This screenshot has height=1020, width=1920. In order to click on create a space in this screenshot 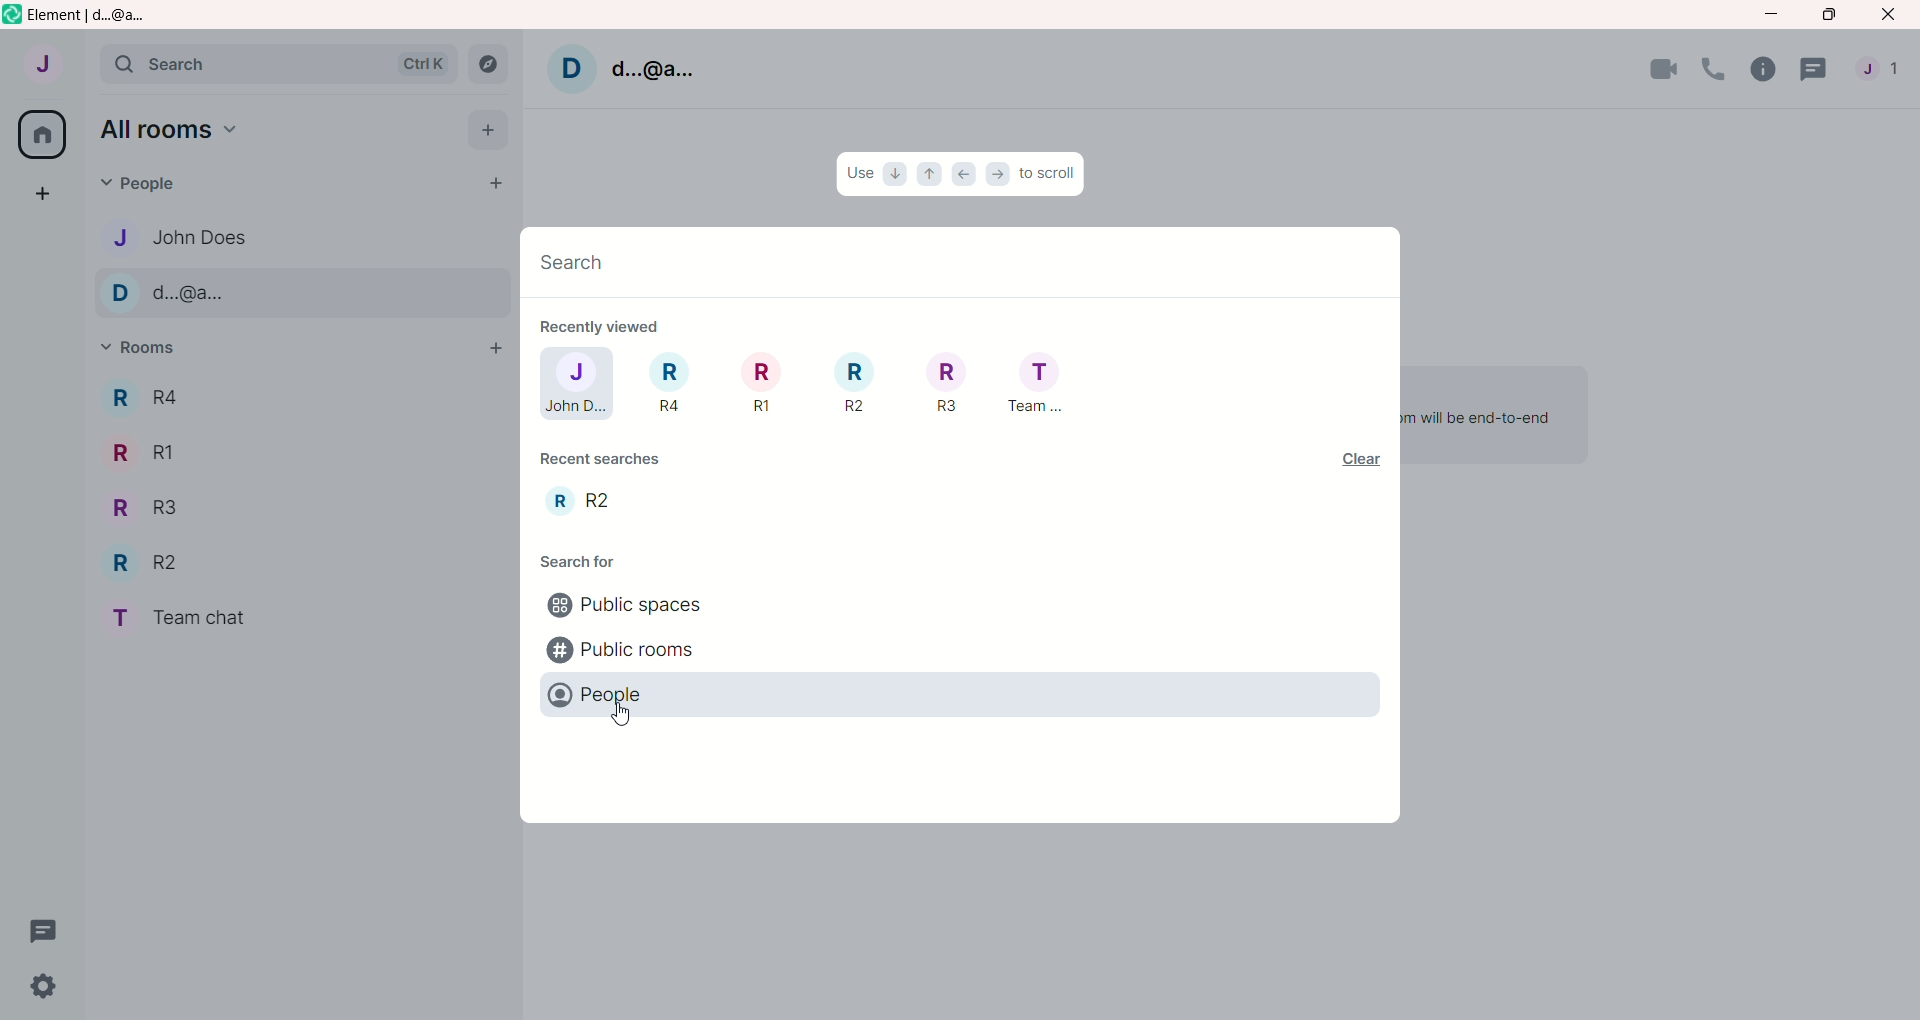, I will do `click(46, 196)`.